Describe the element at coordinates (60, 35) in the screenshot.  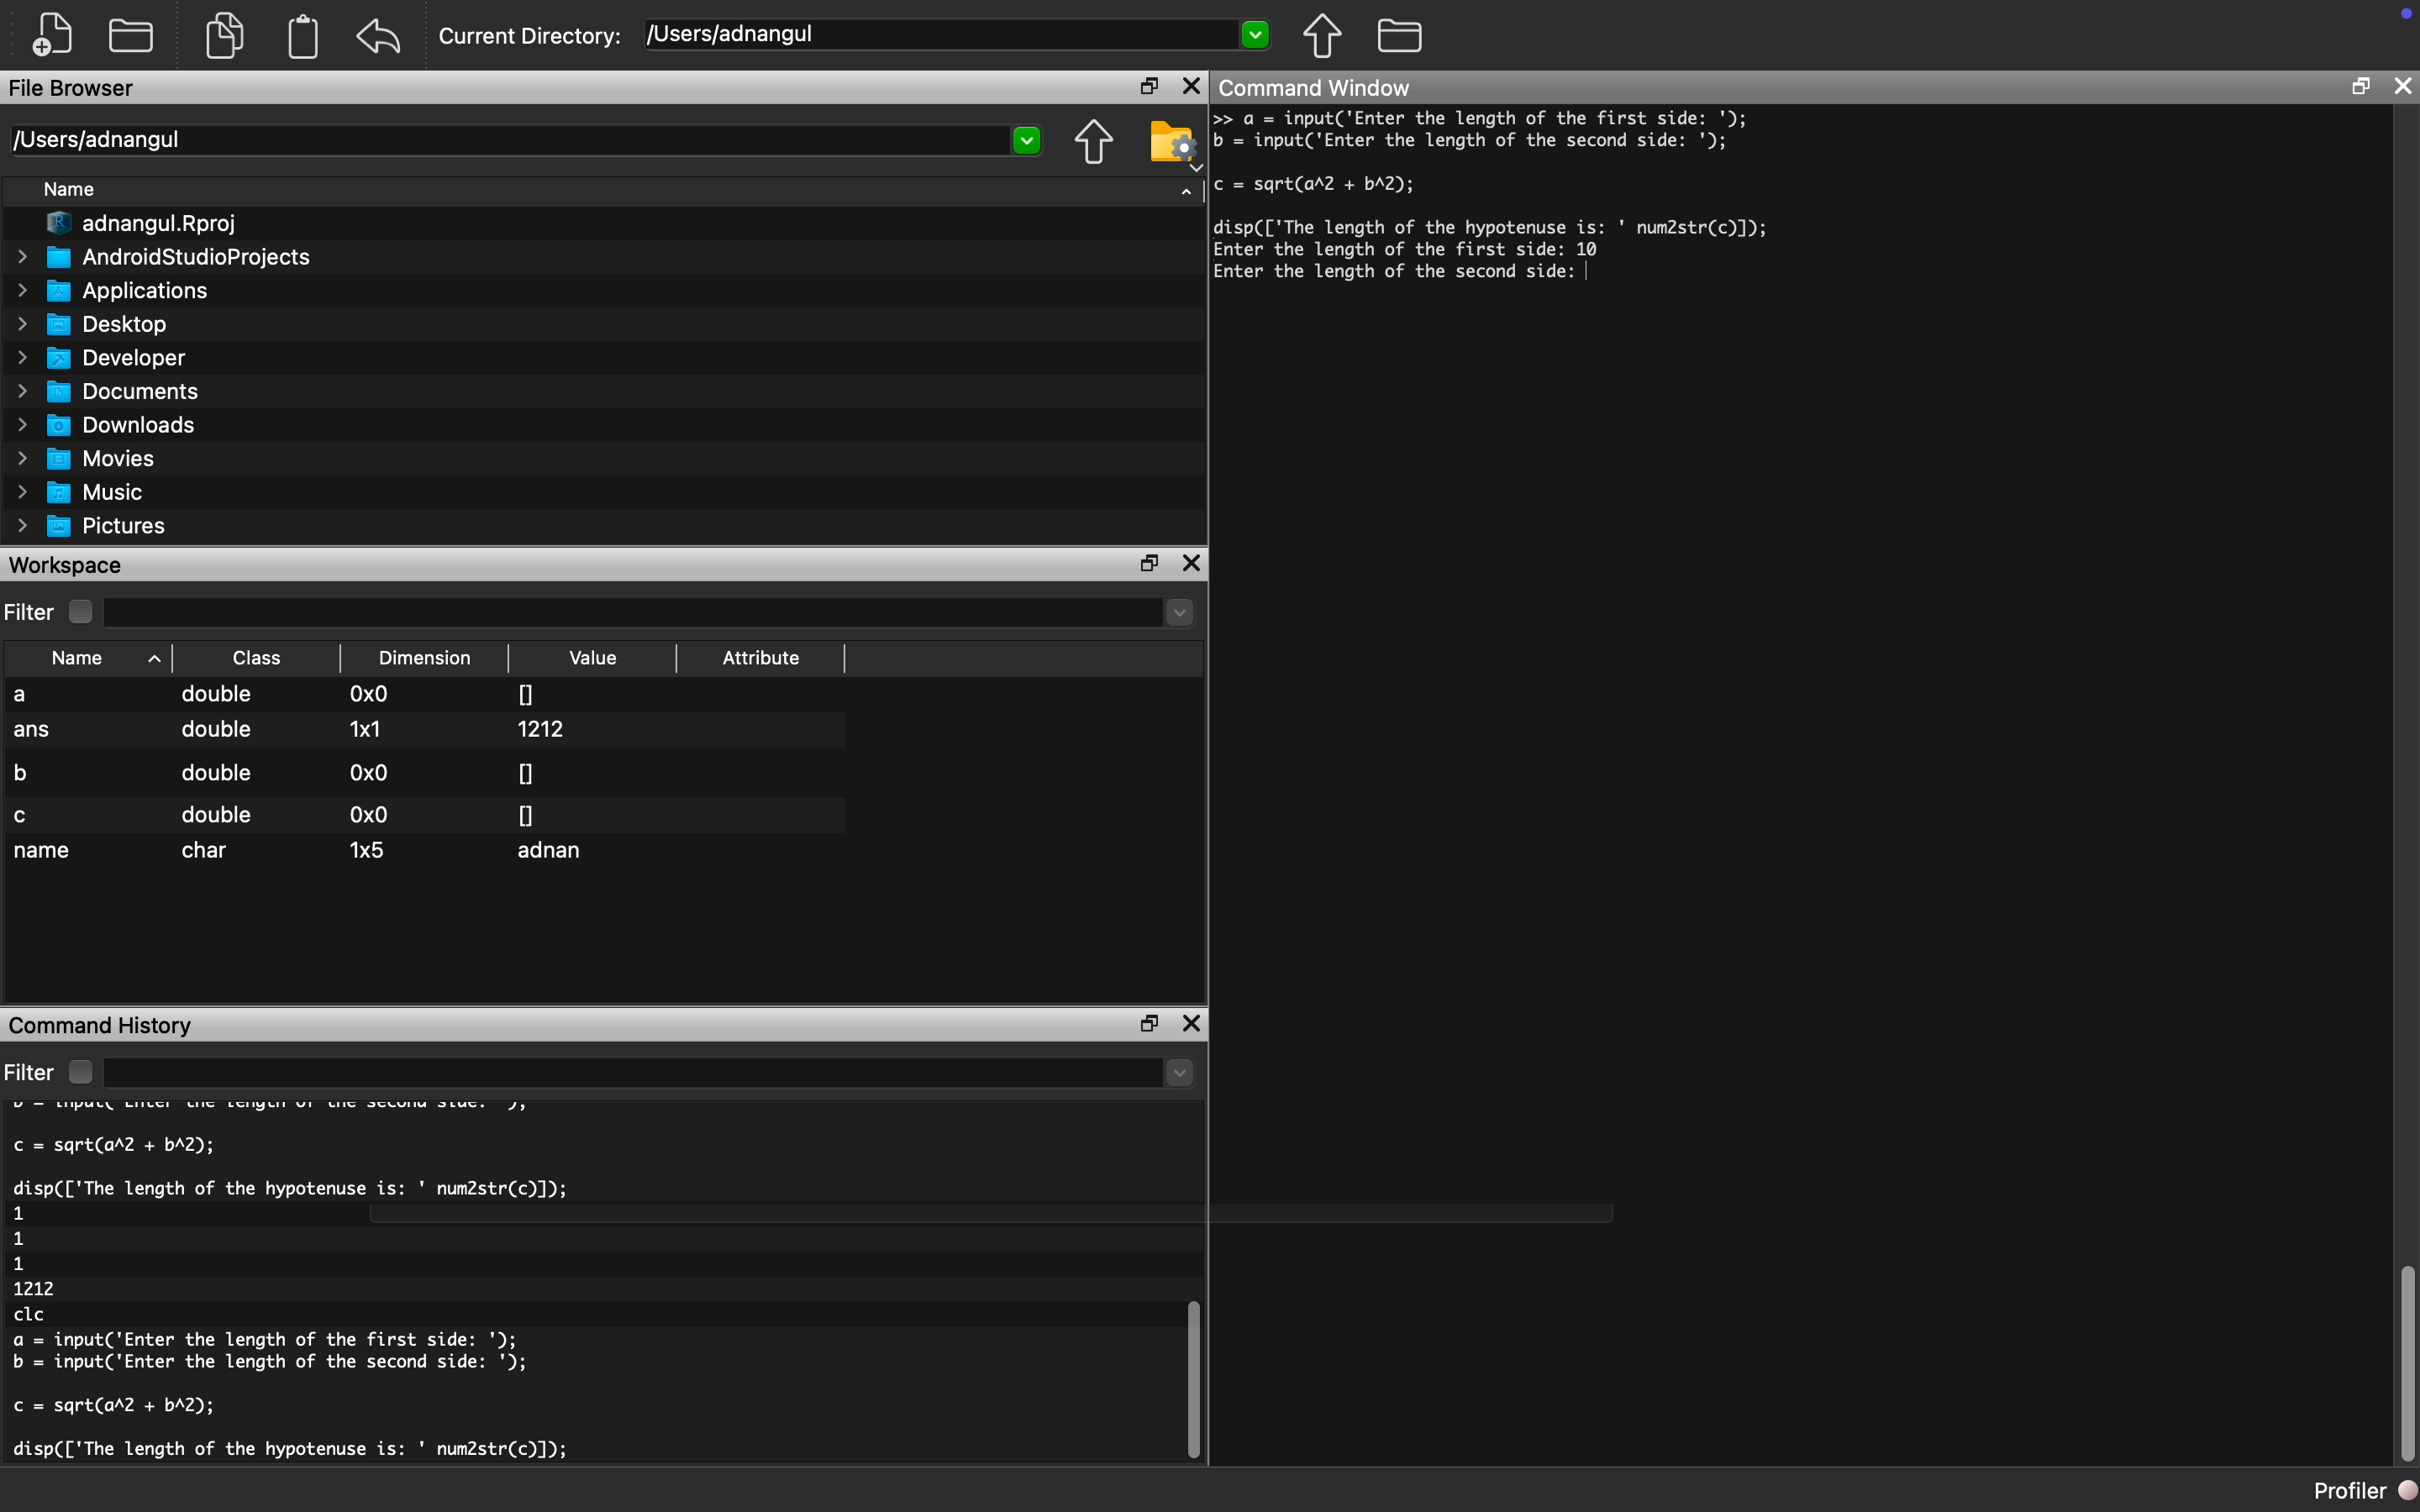
I see `create new` at that location.